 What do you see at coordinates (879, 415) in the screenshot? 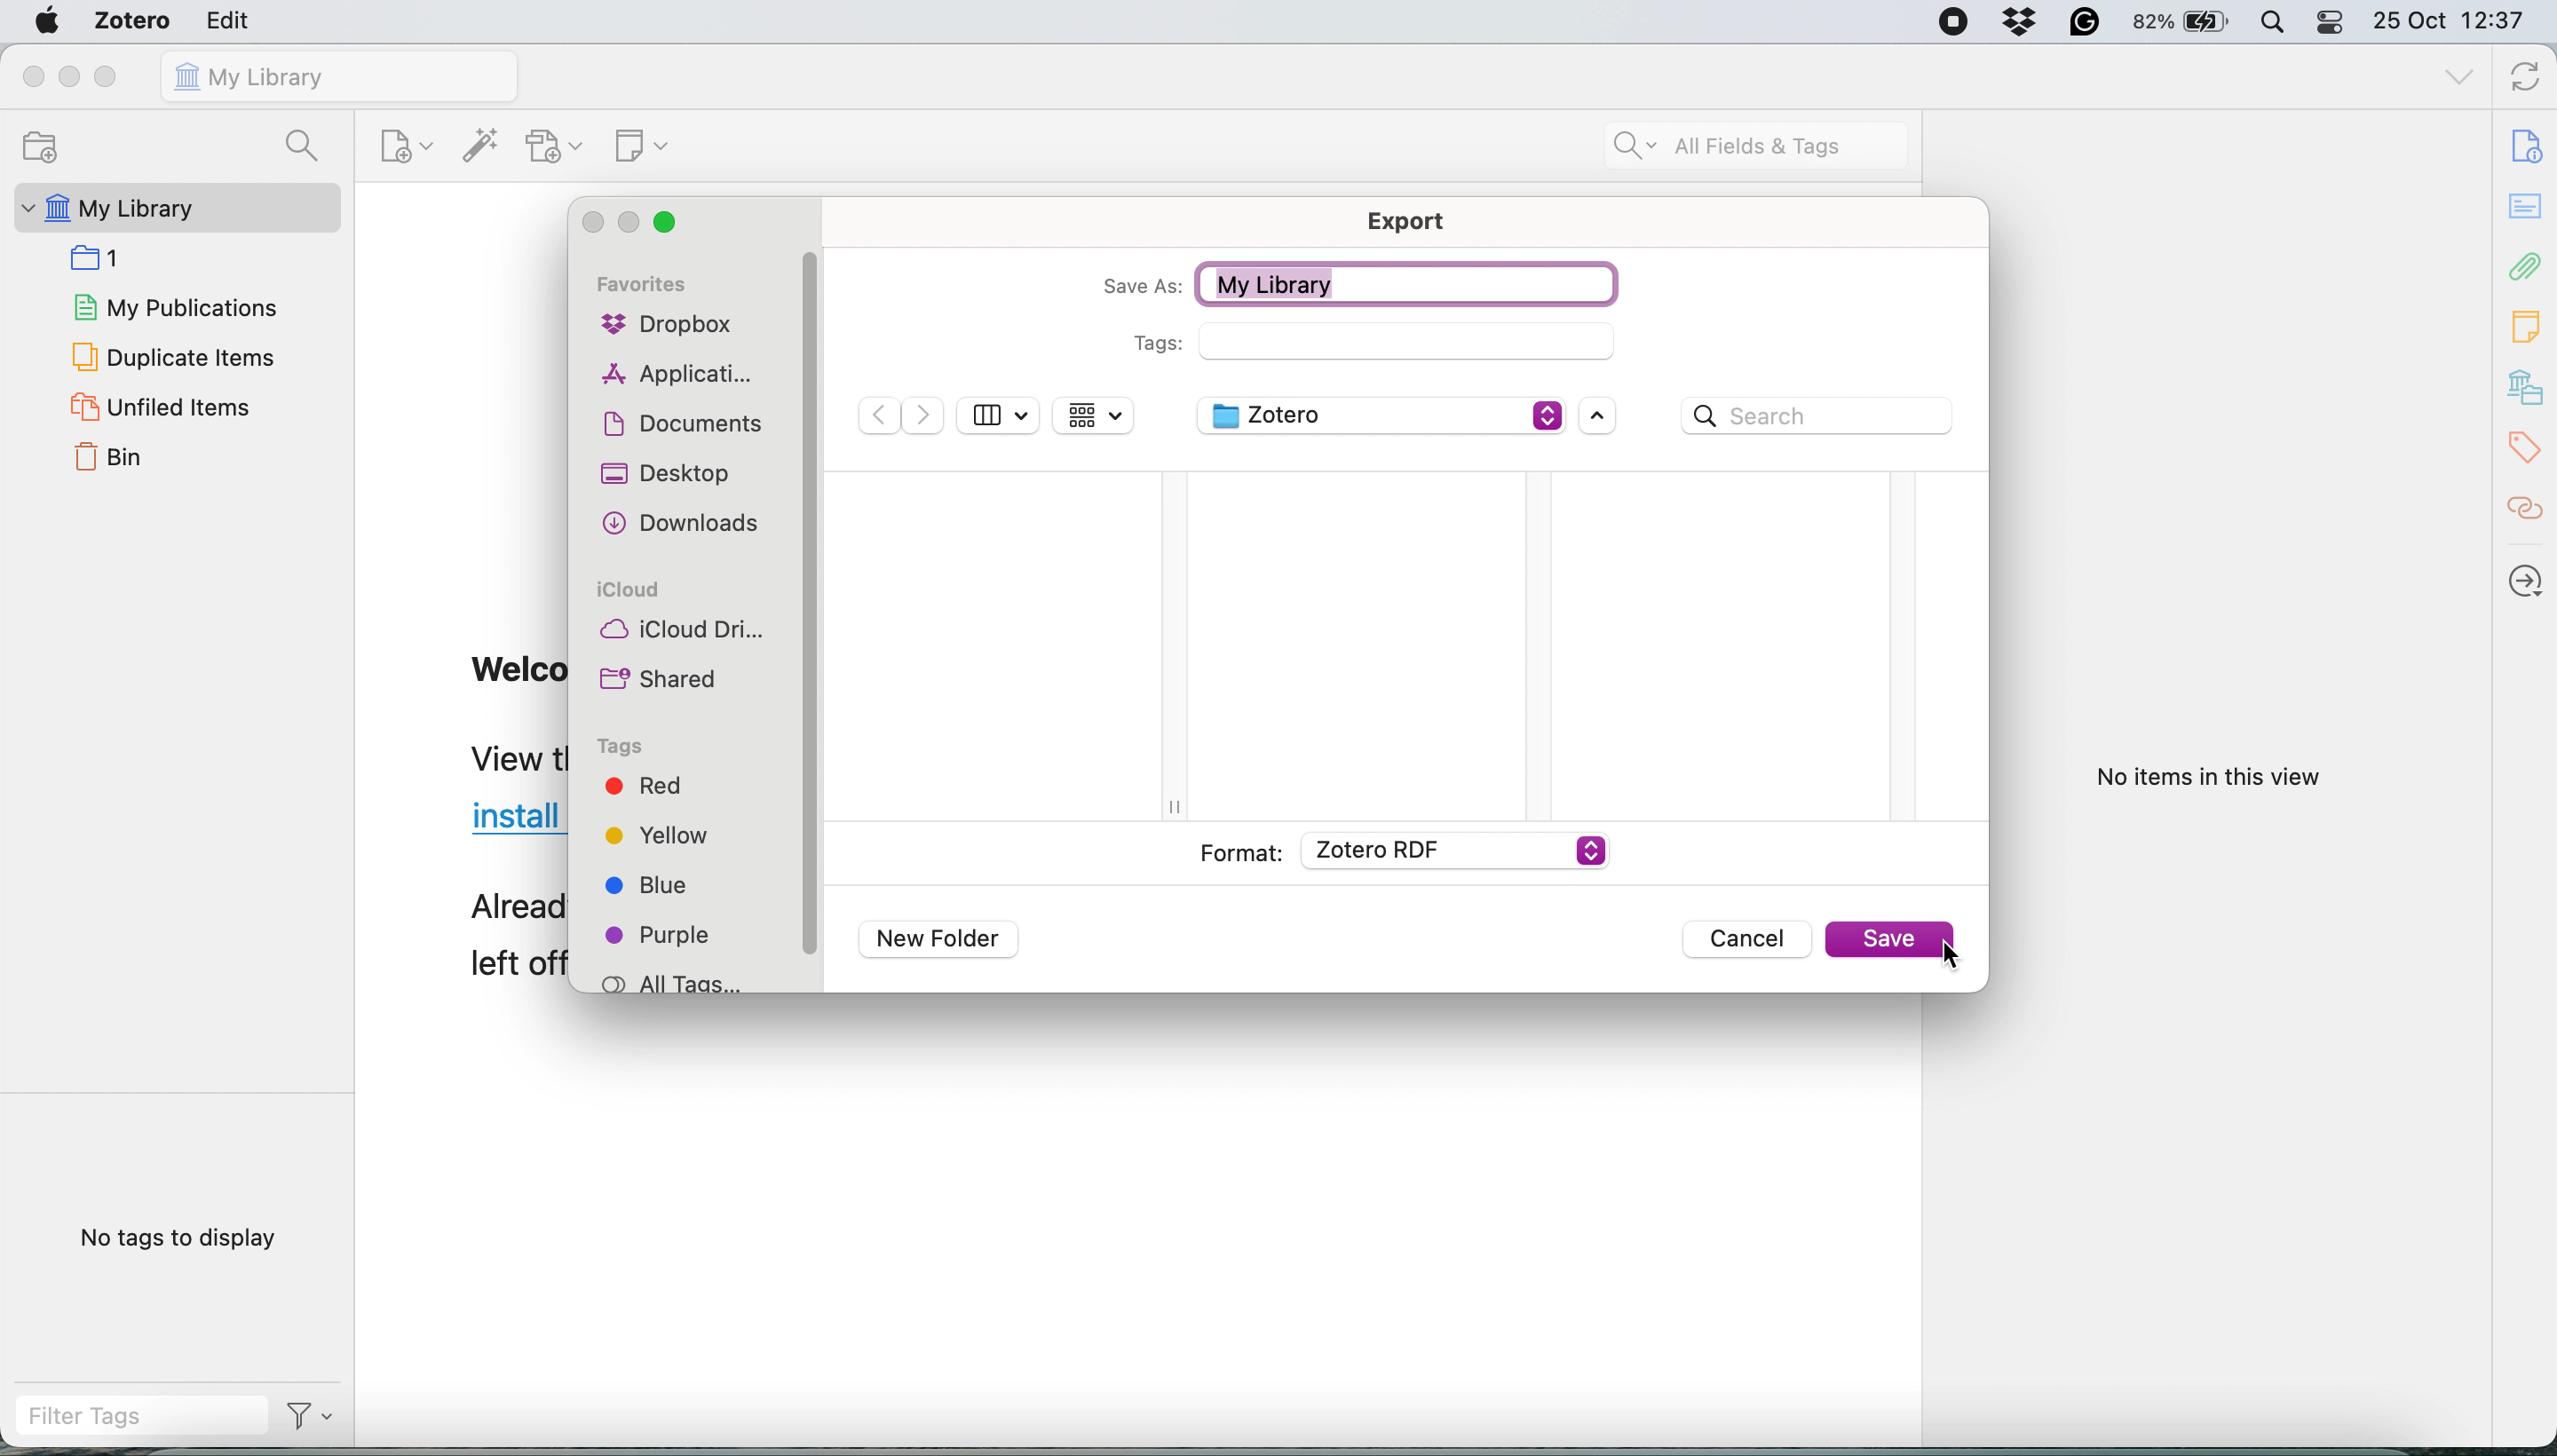
I see `Back` at bounding box center [879, 415].